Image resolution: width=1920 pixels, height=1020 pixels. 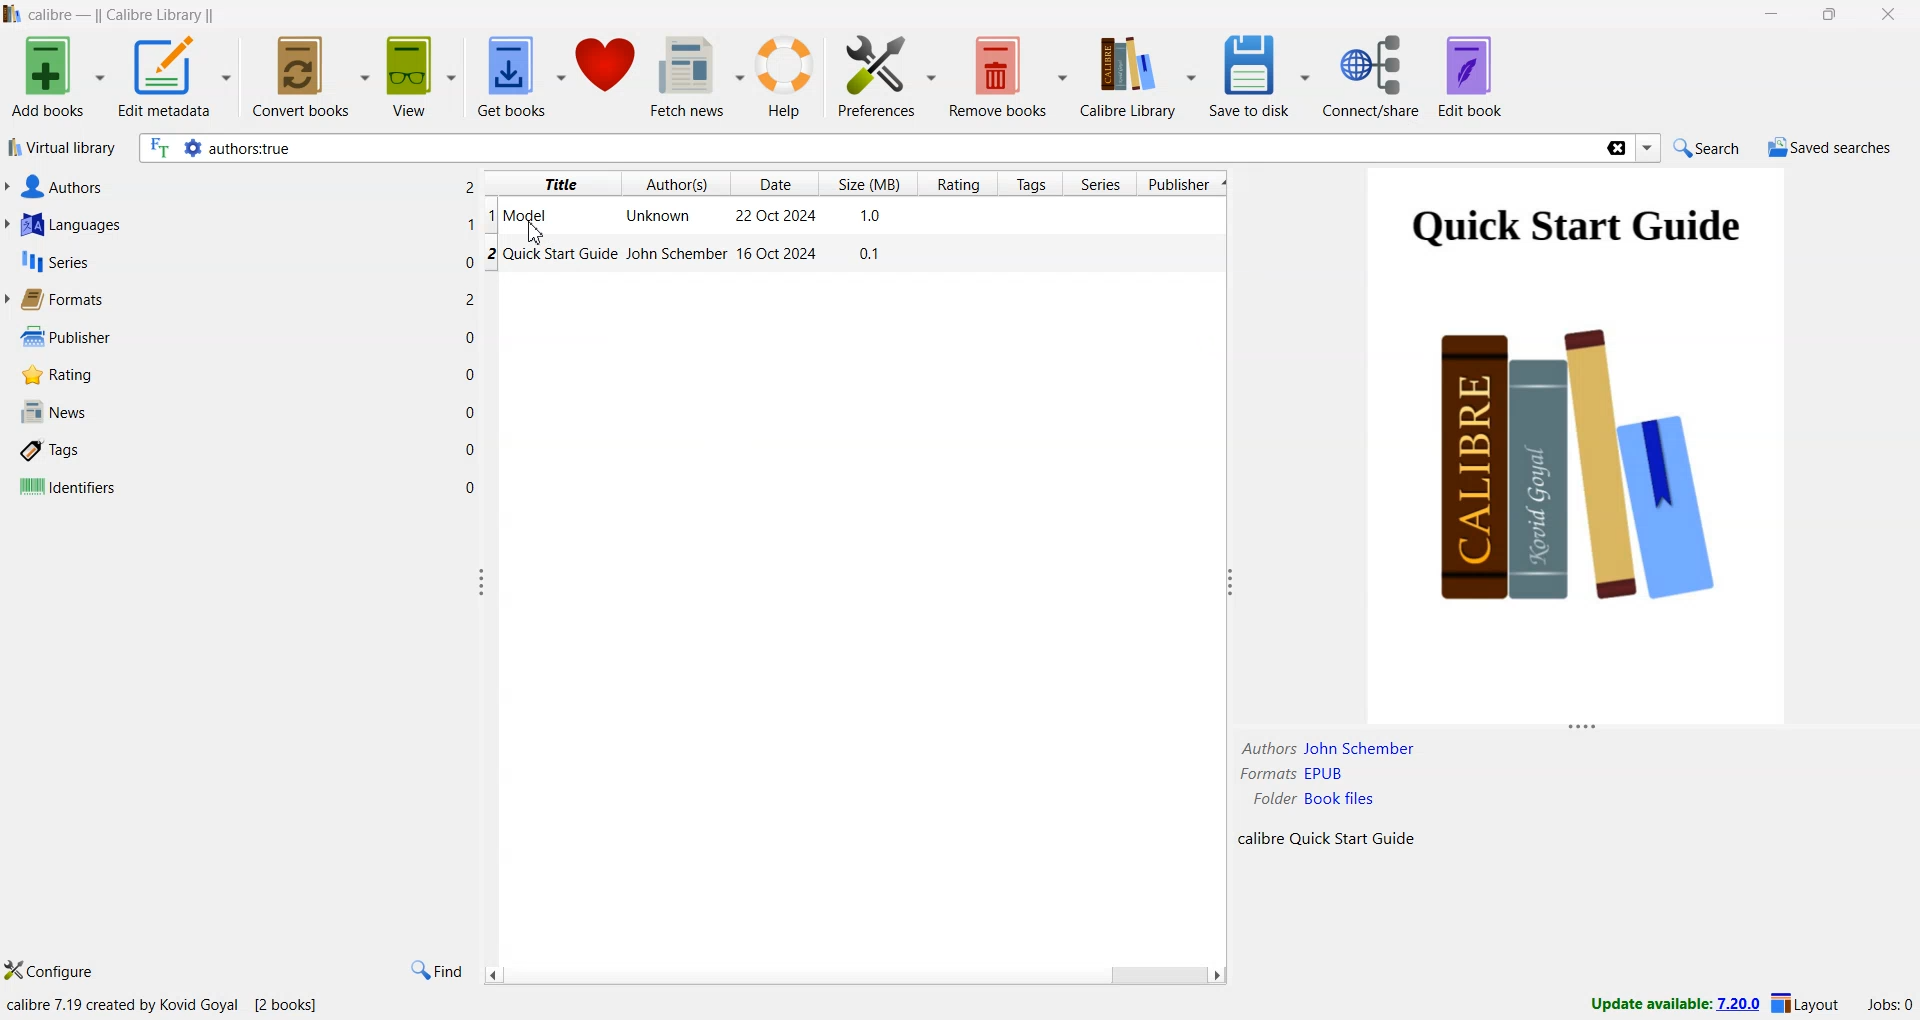 I want to click on file location, so click(x=1317, y=801).